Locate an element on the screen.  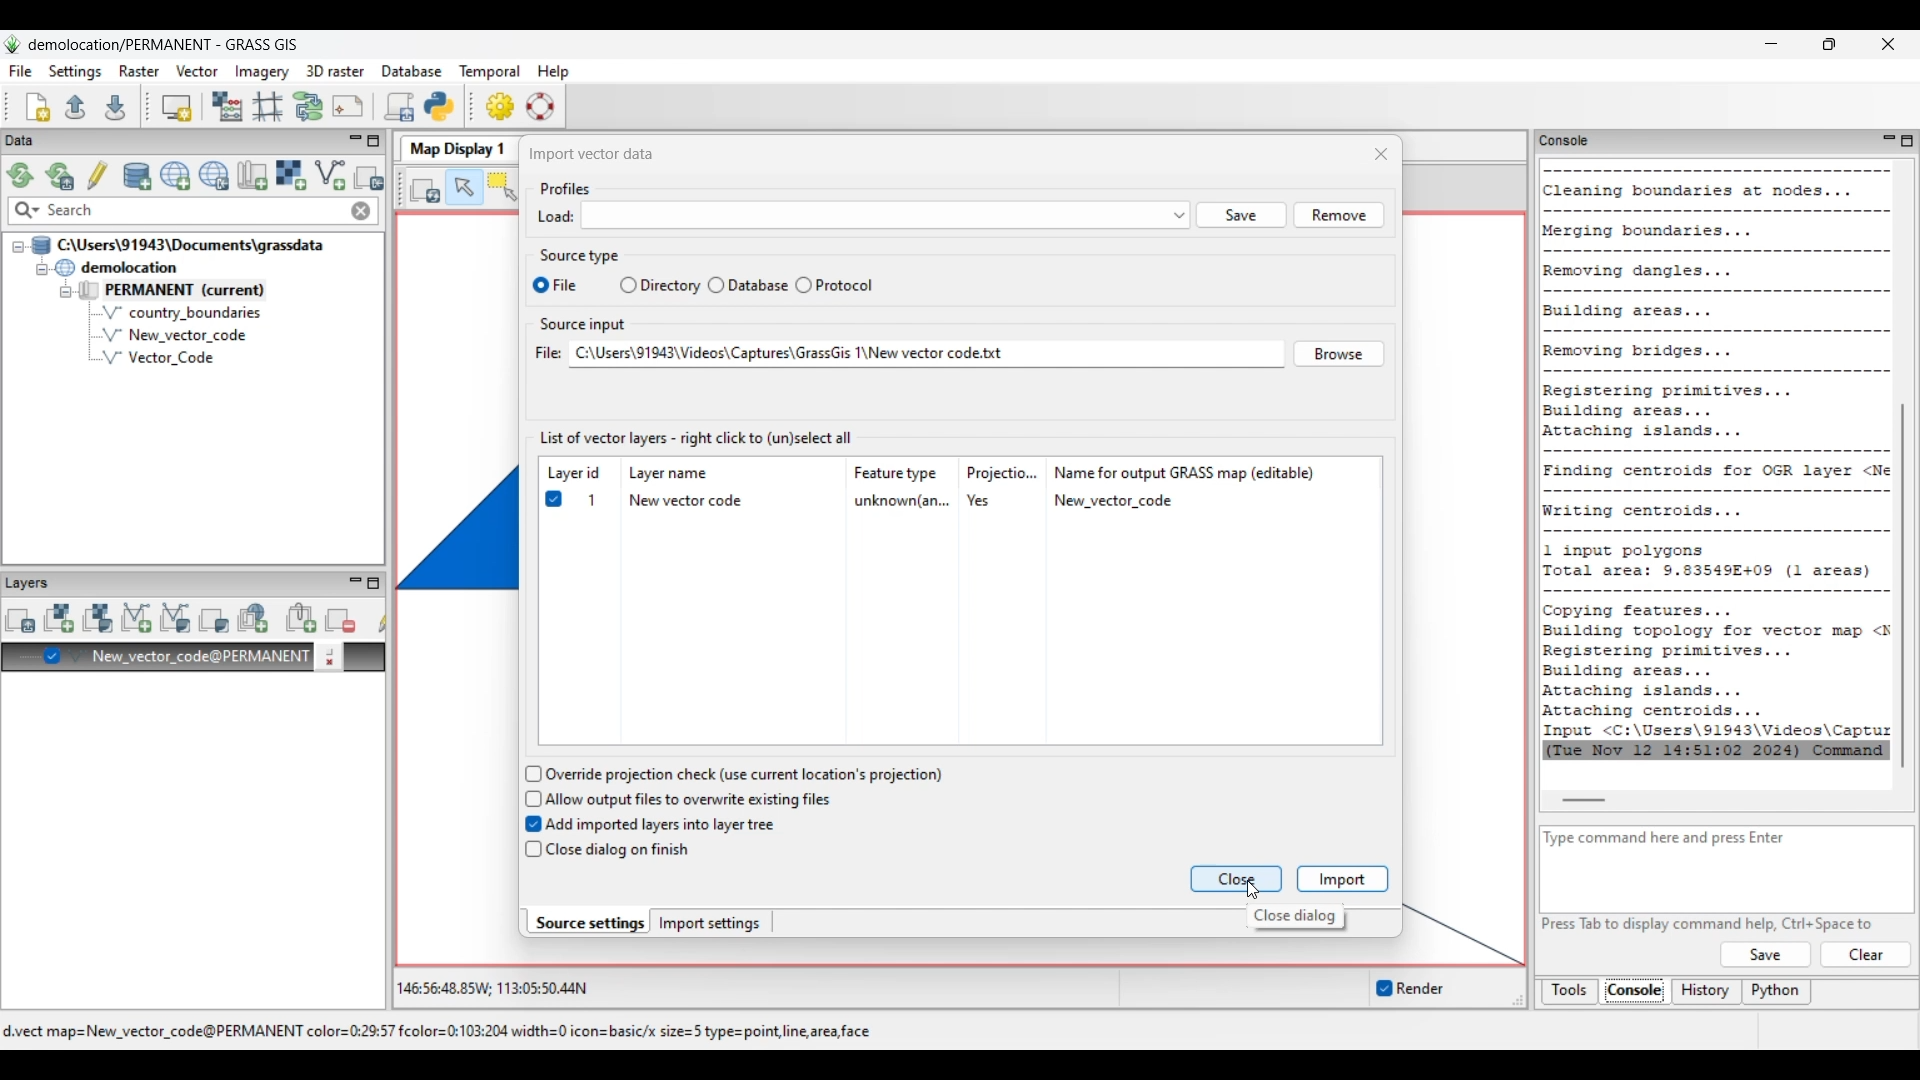
3D raster menu is located at coordinates (335, 70).